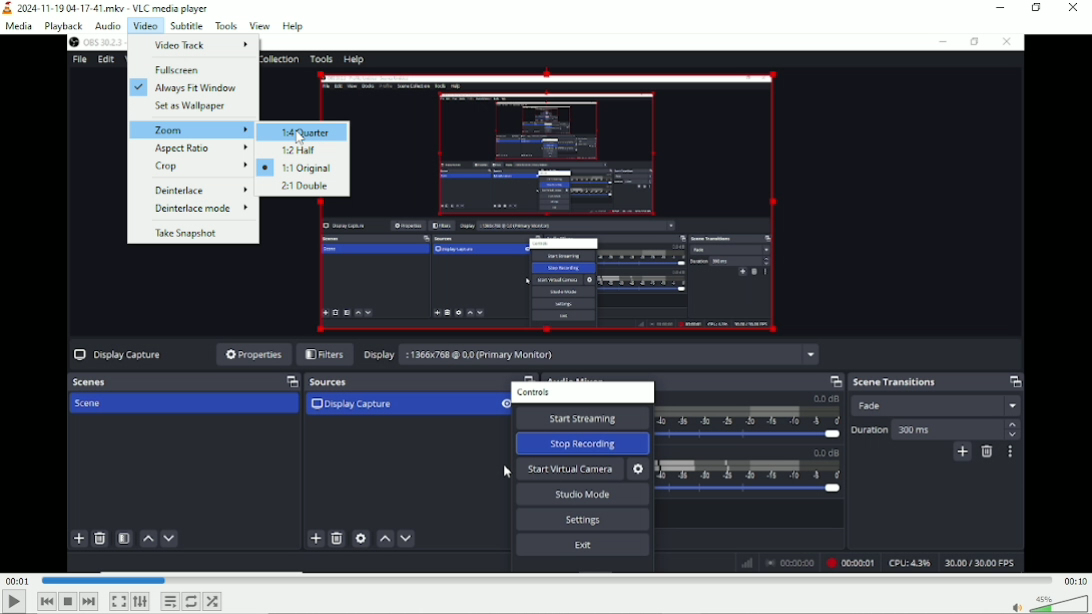 The width and height of the screenshot is (1092, 614). Describe the element at coordinates (1074, 582) in the screenshot. I see `Total duration` at that location.